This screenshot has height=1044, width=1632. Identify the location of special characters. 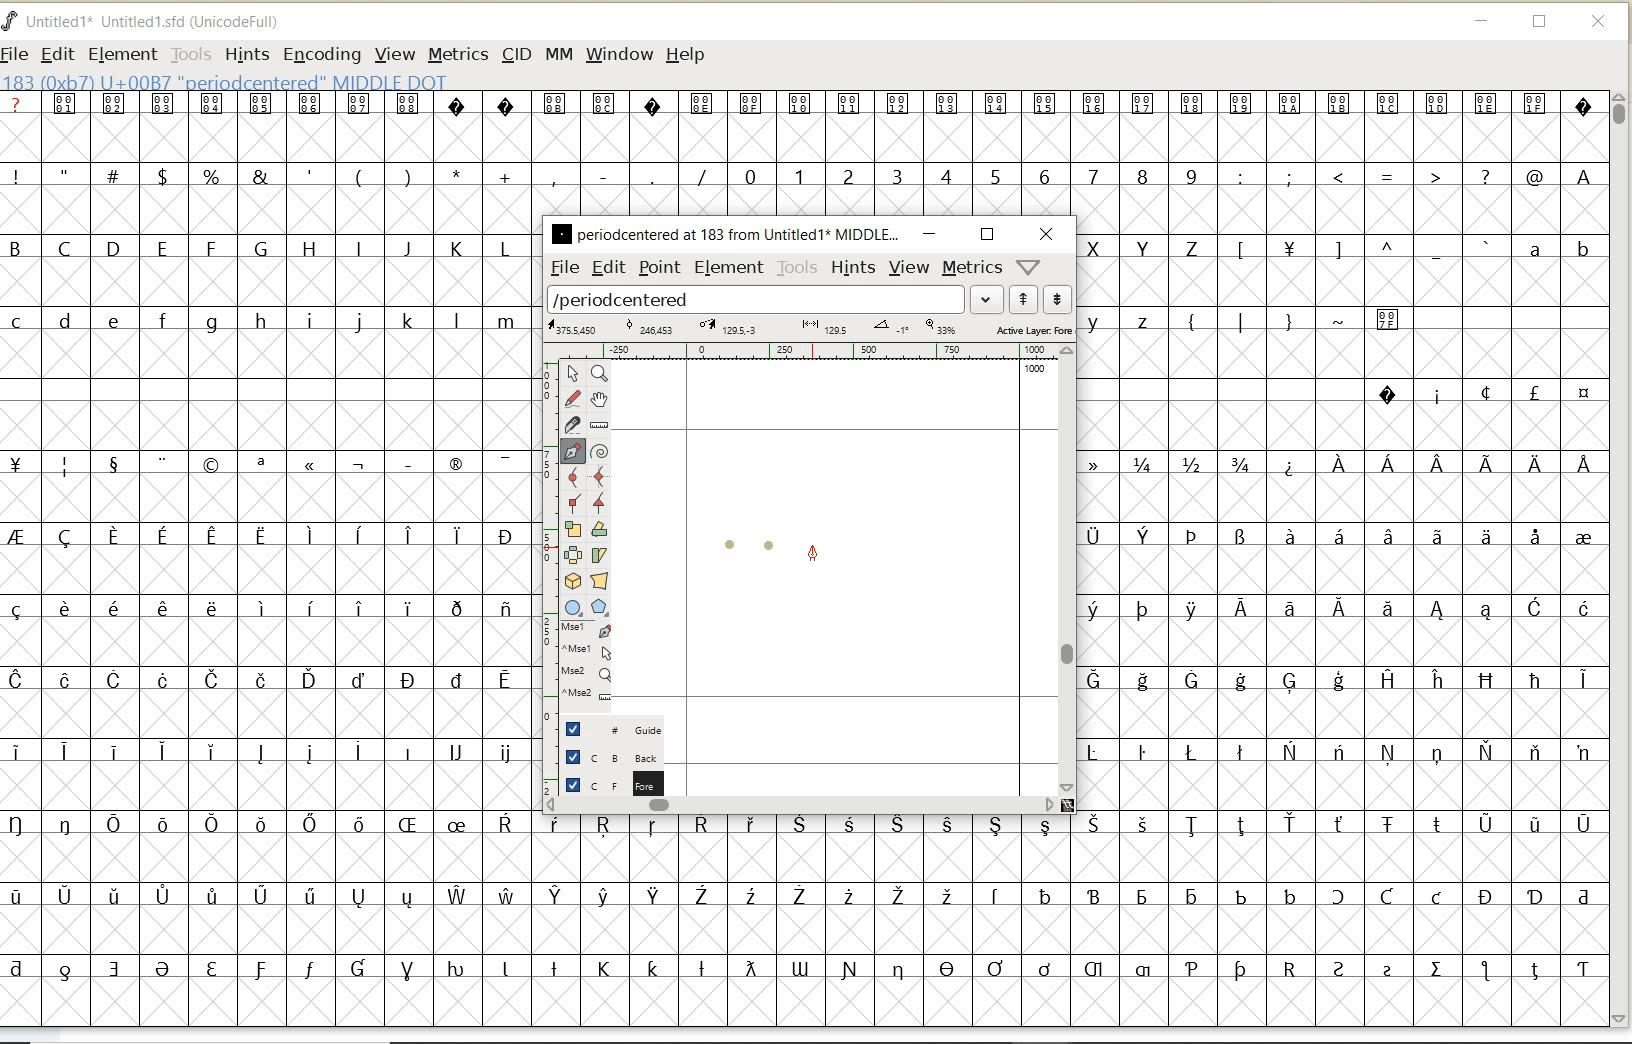
(357, 175).